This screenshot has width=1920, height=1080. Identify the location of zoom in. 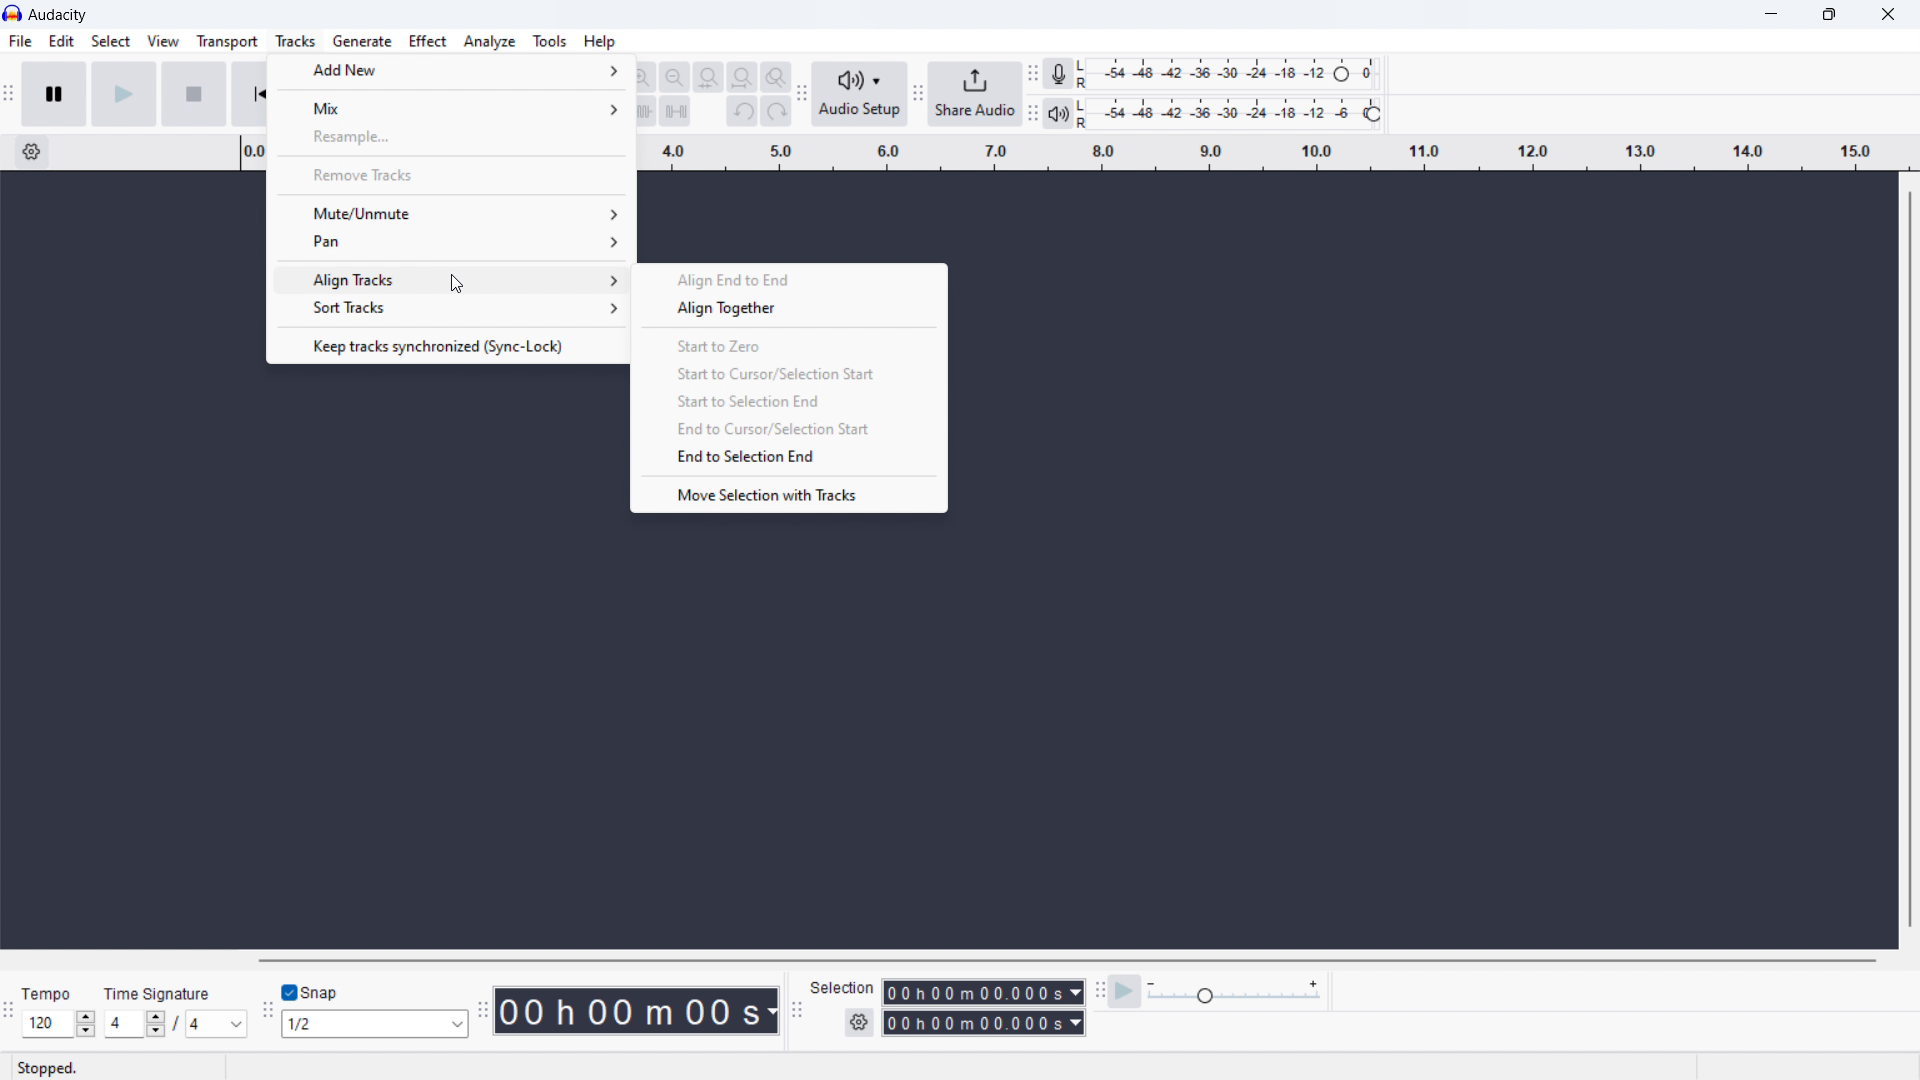
(641, 76).